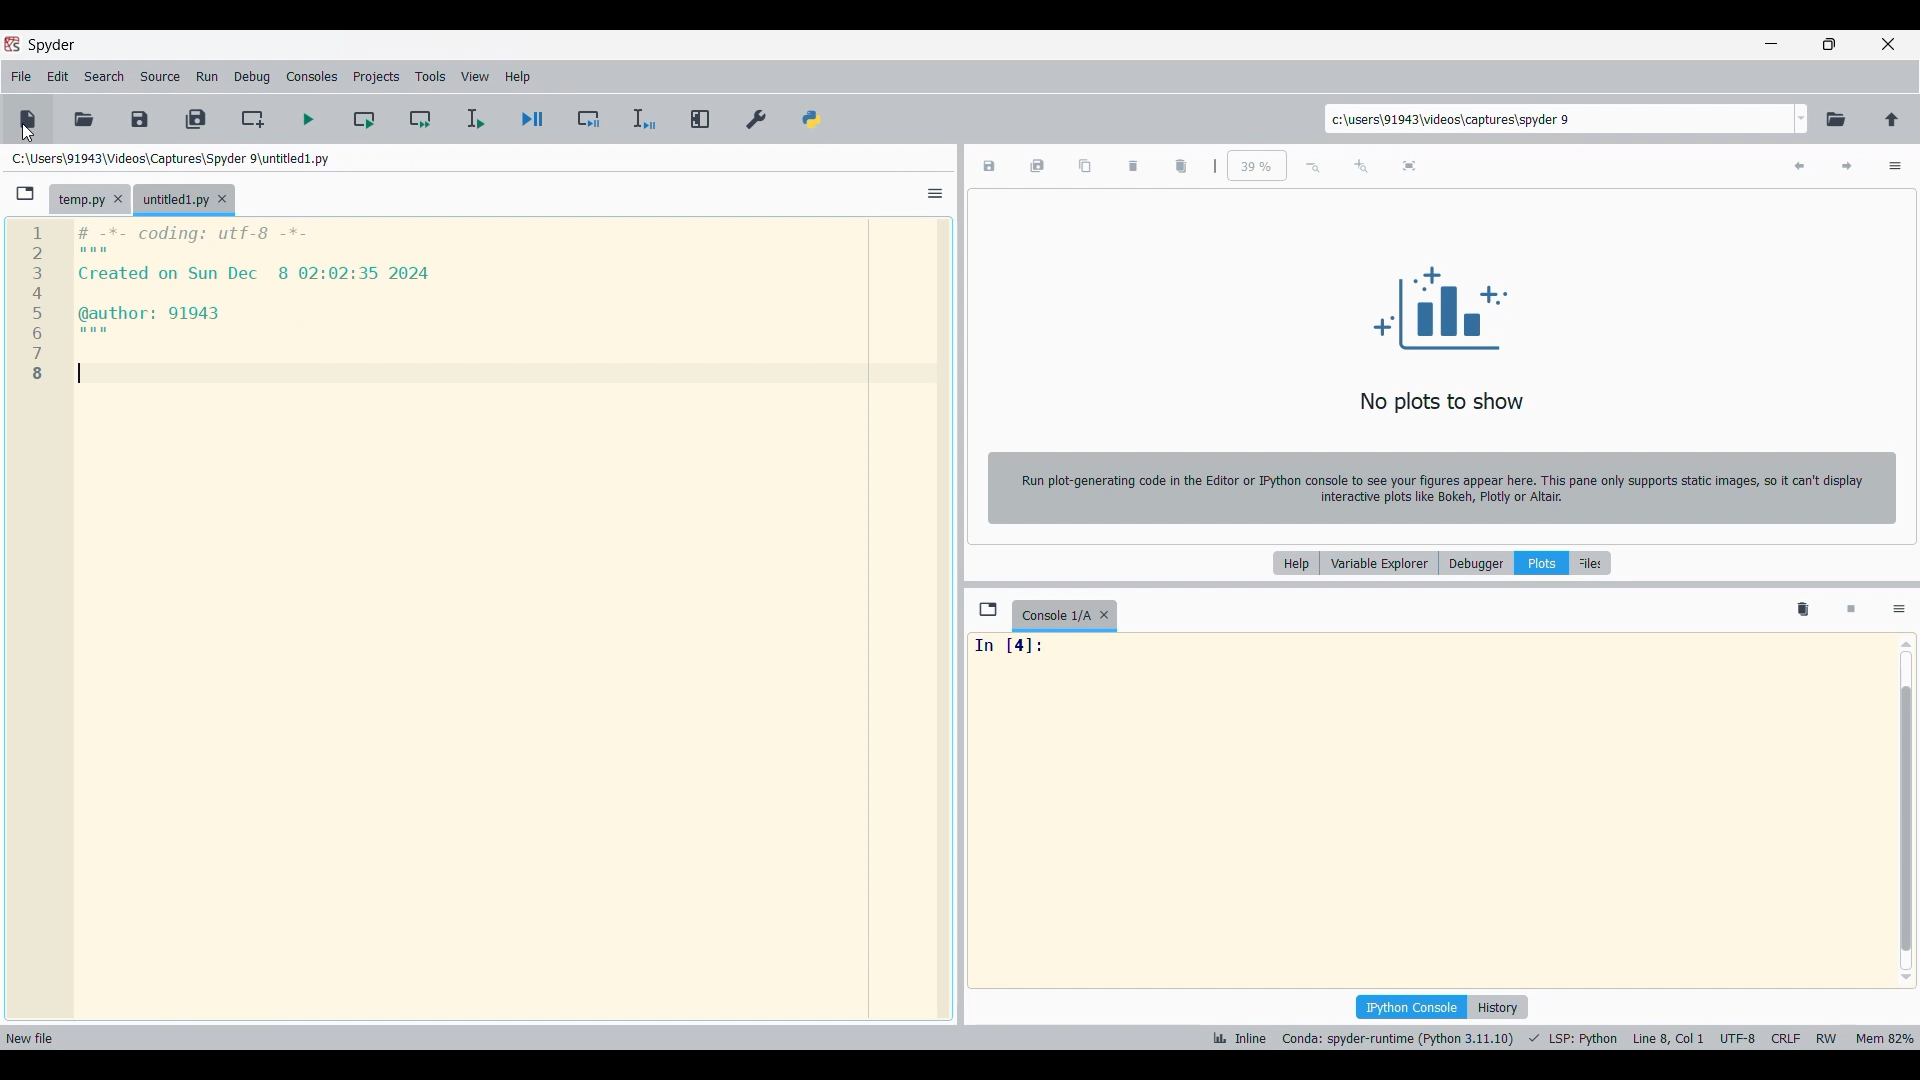 This screenshot has height=1080, width=1920. Describe the element at coordinates (172, 198) in the screenshot. I see `Tab for new file highlighted as current selection` at that location.